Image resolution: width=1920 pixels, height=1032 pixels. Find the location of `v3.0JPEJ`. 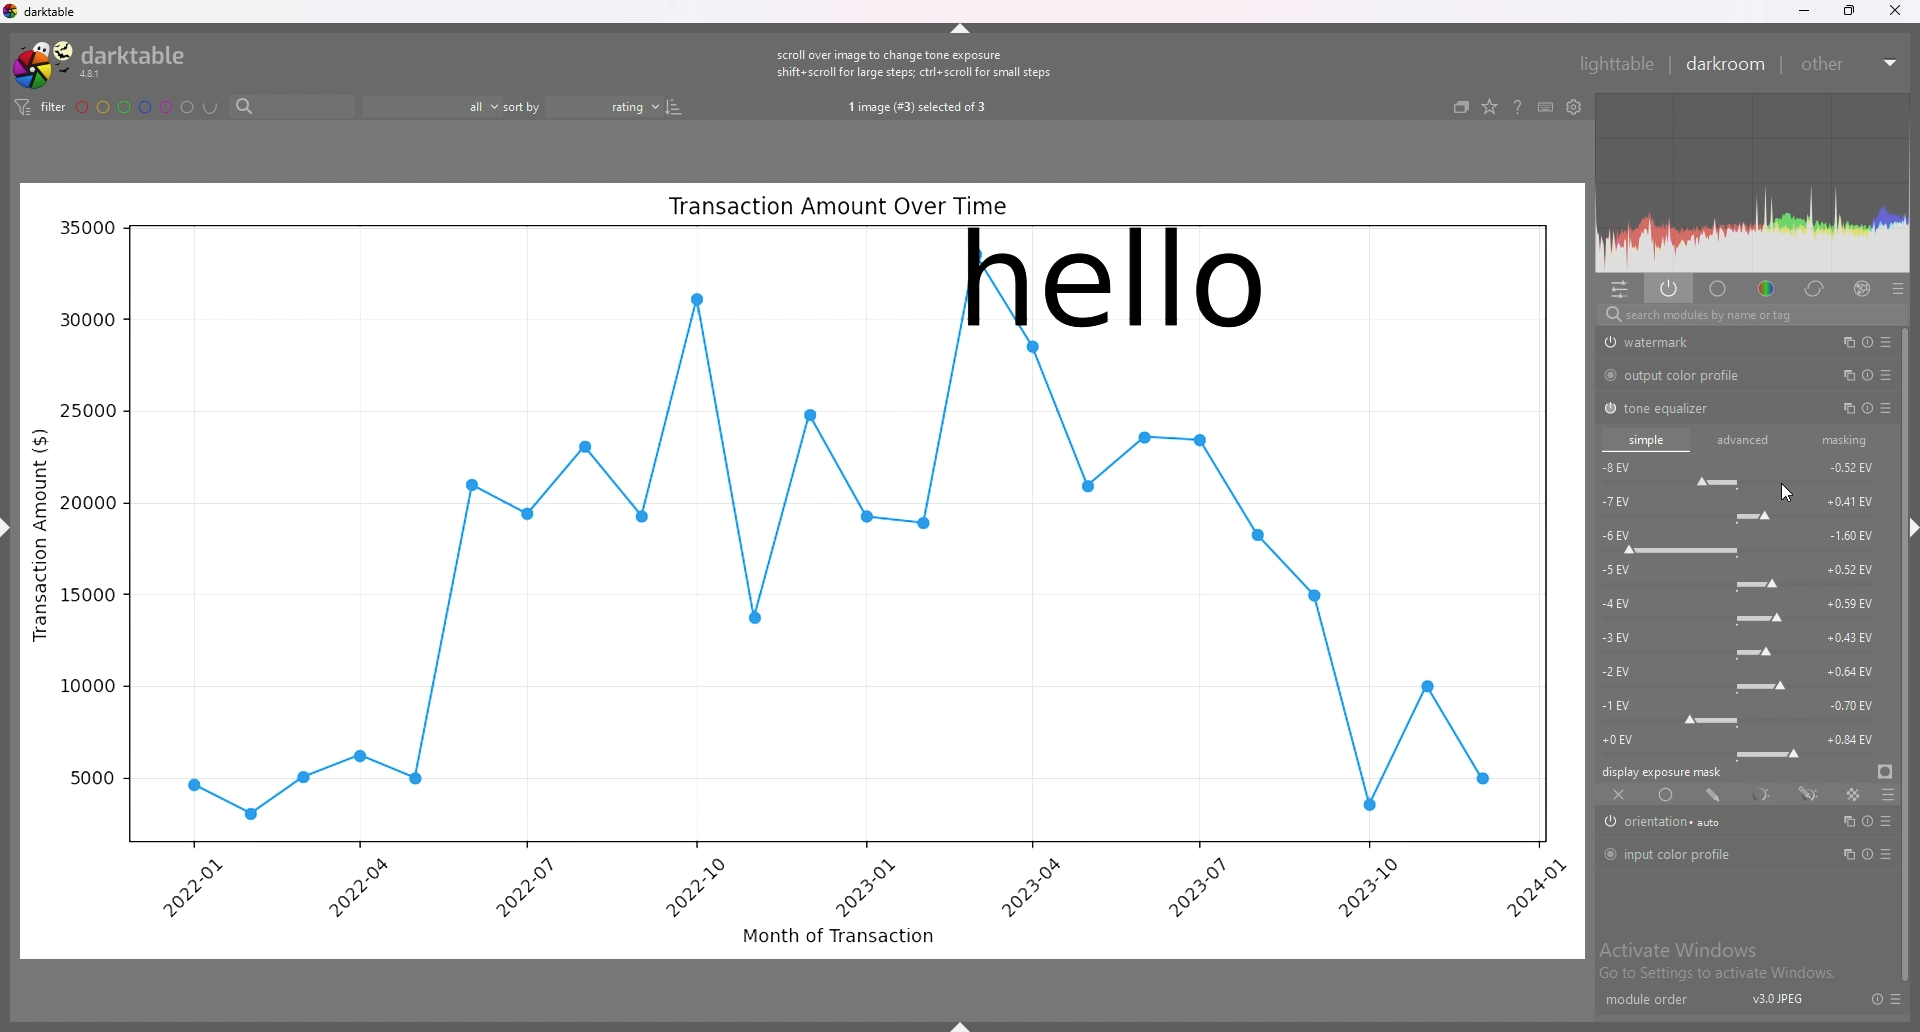

v3.0JPEJ is located at coordinates (1774, 999).